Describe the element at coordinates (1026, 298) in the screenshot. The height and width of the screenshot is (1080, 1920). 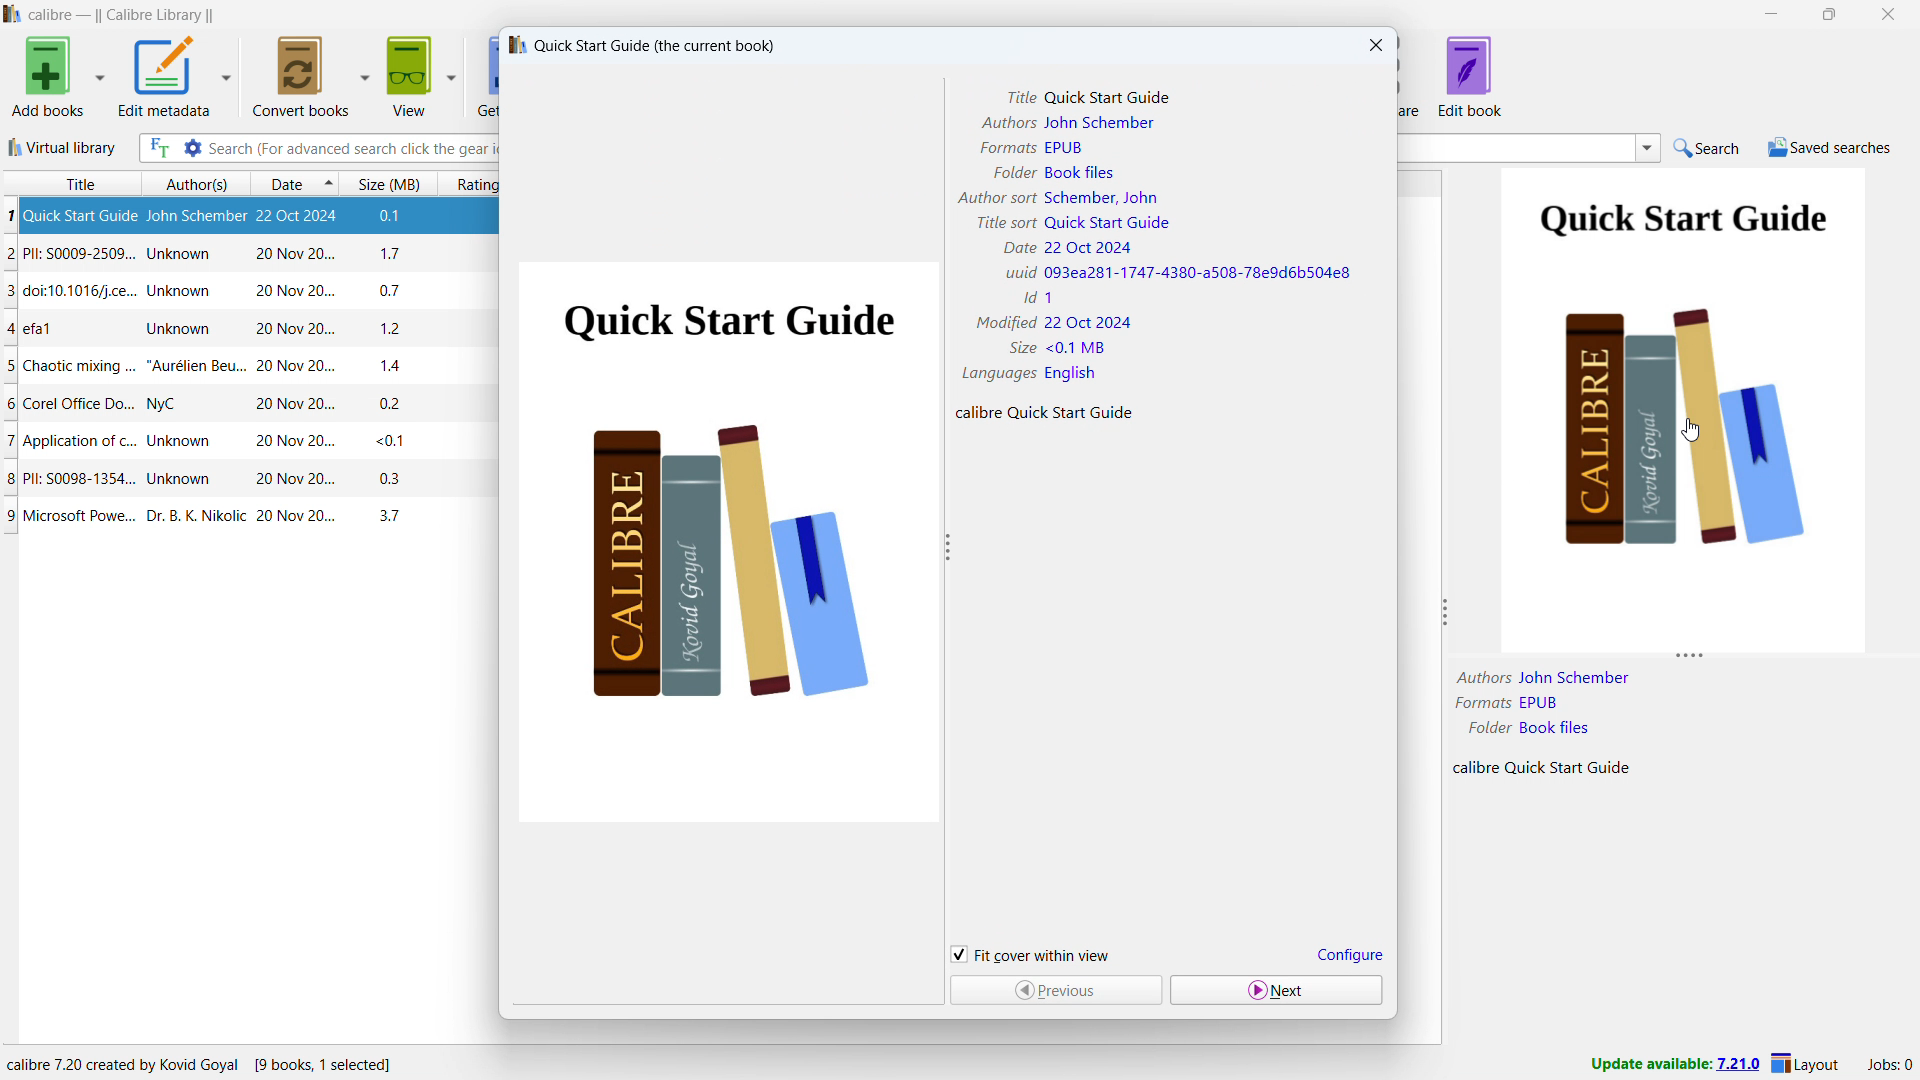
I see `Id` at that location.